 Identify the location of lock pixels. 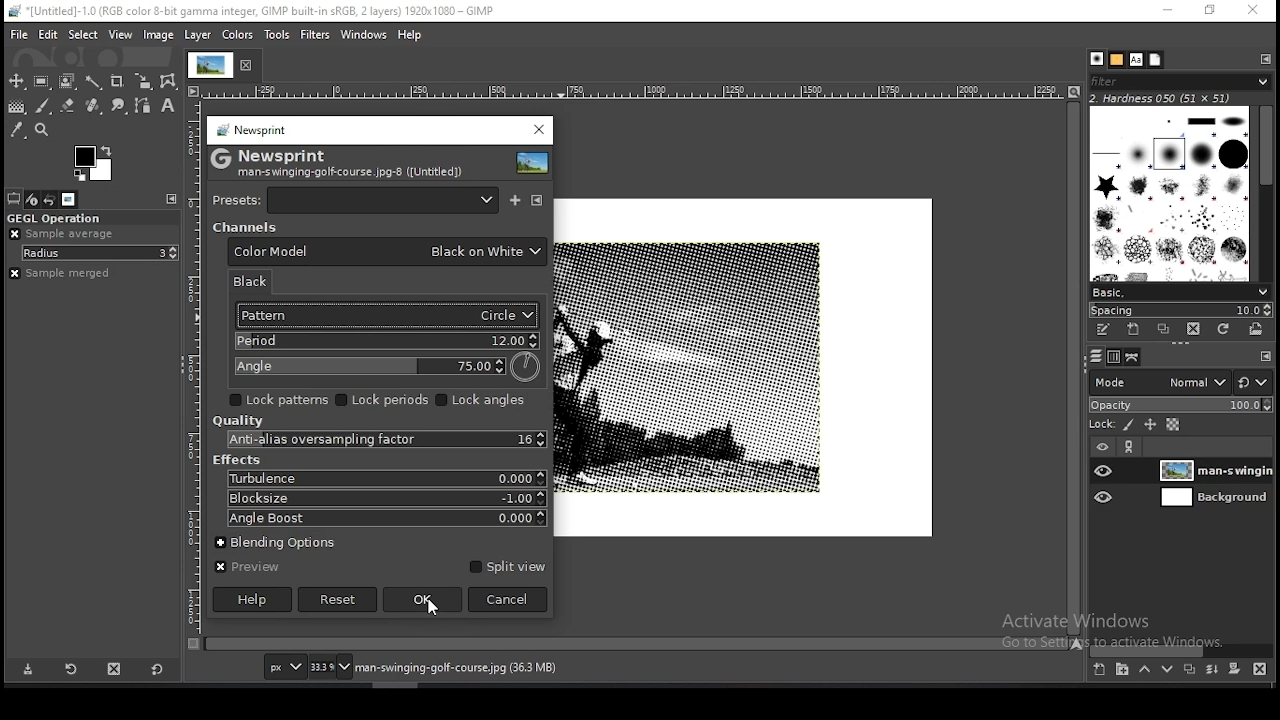
(1126, 425).